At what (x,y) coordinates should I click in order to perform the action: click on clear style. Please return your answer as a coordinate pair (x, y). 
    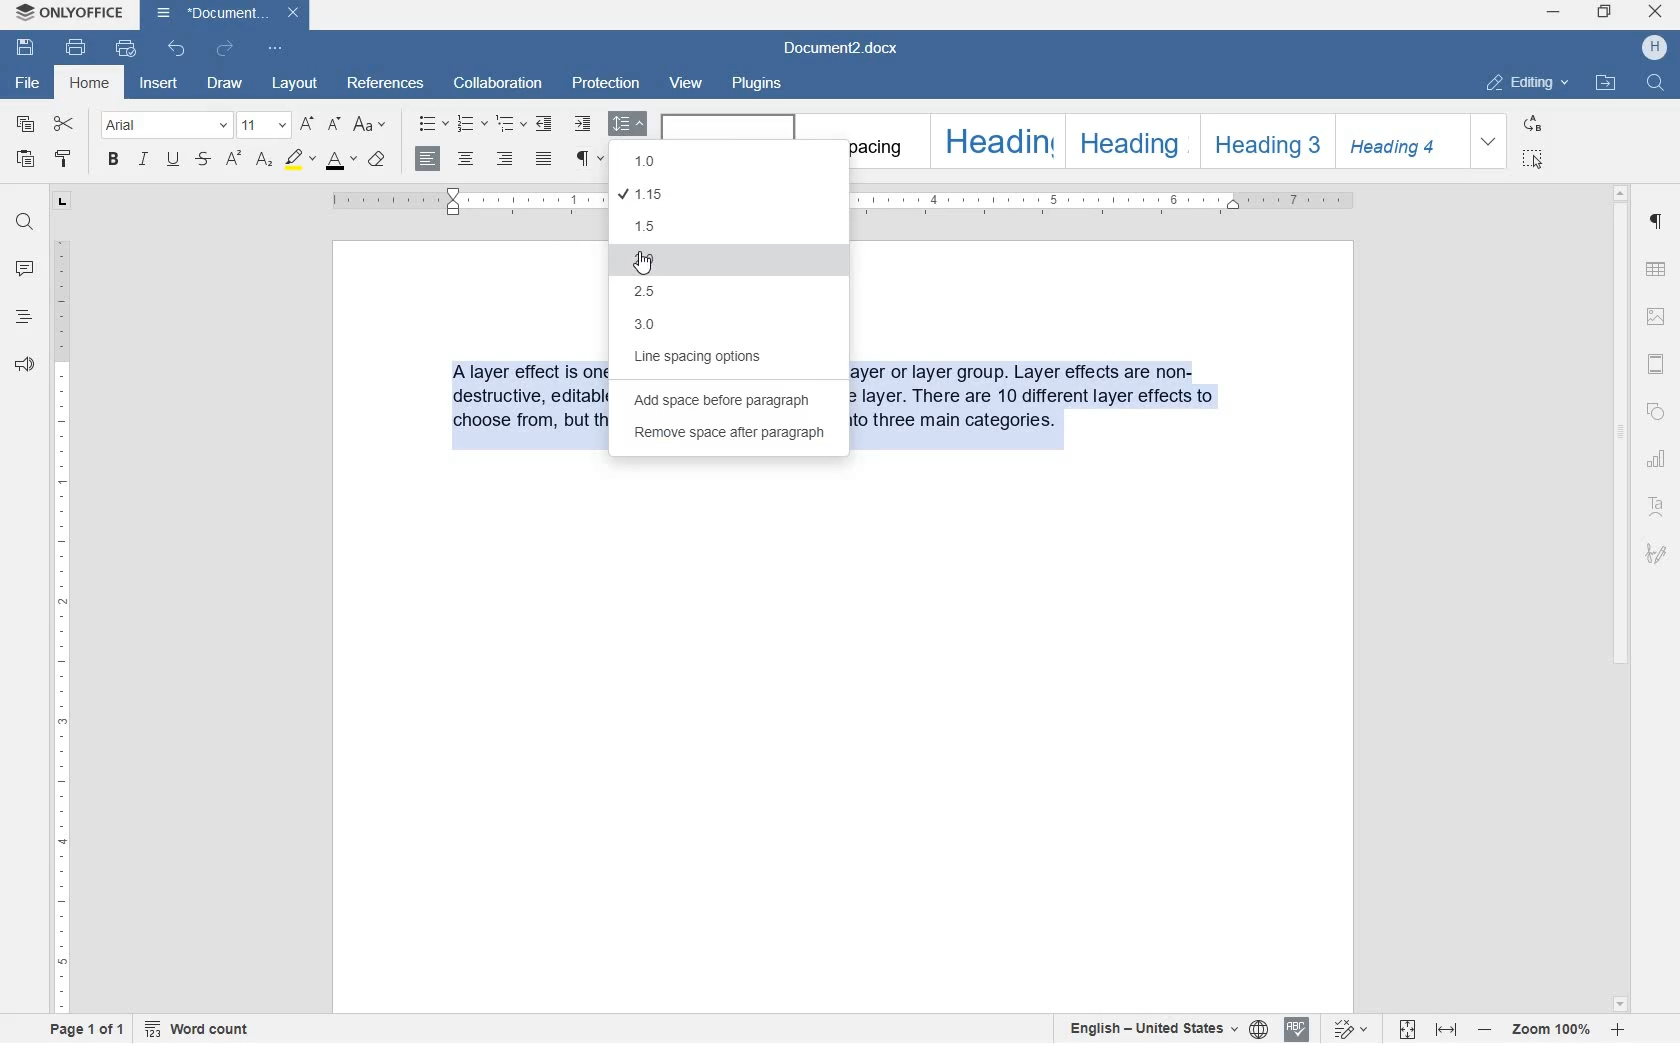
    Looking at the image, I should click on (375, 160).